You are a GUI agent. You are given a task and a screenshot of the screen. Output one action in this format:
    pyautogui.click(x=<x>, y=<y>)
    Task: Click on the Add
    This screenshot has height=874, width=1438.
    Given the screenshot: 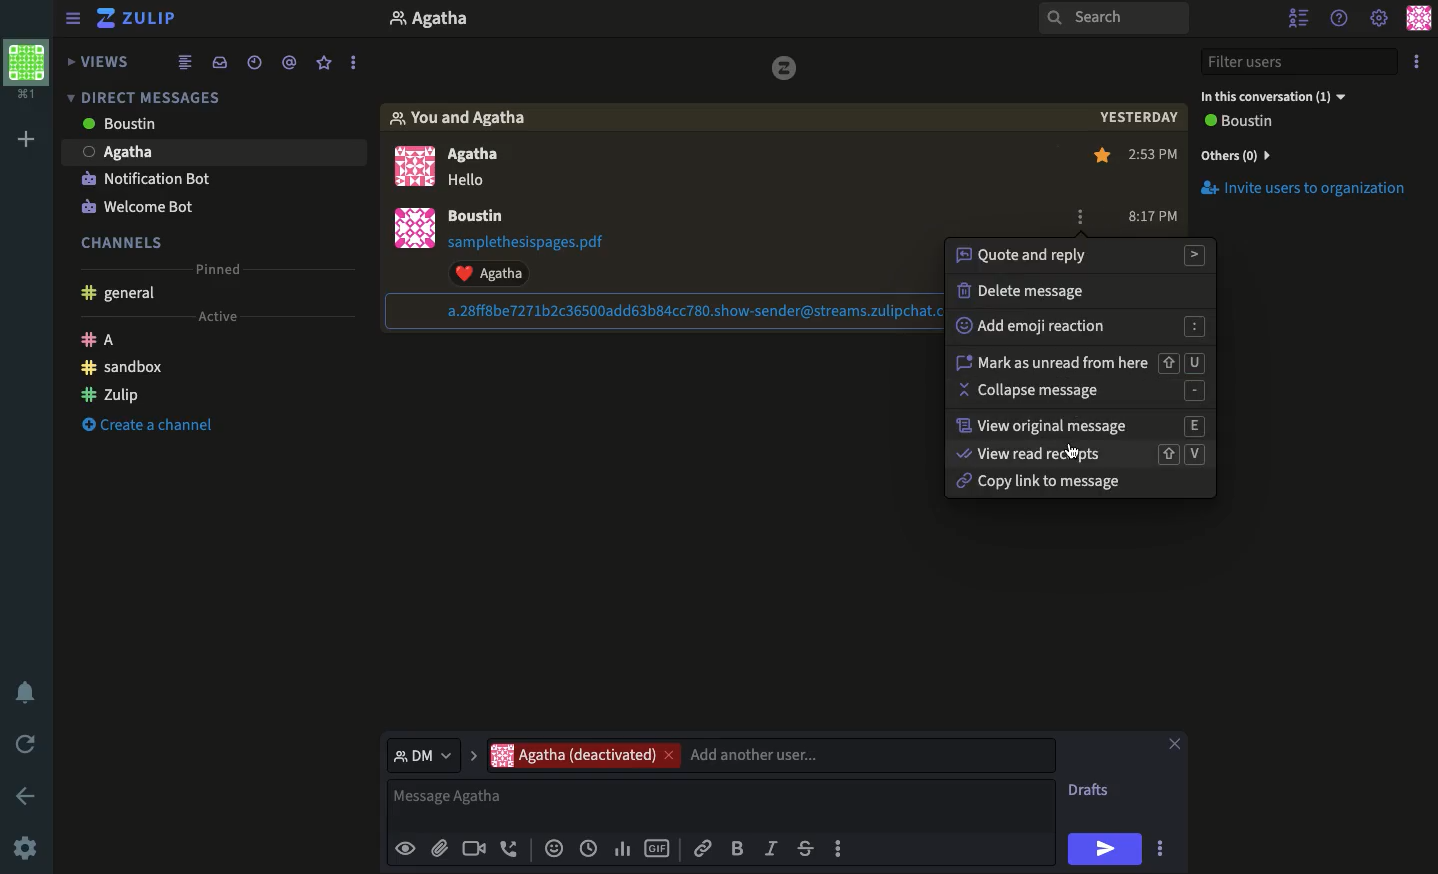 What is the action you would take?
    pyautogui.click(x=26, y=142)
    